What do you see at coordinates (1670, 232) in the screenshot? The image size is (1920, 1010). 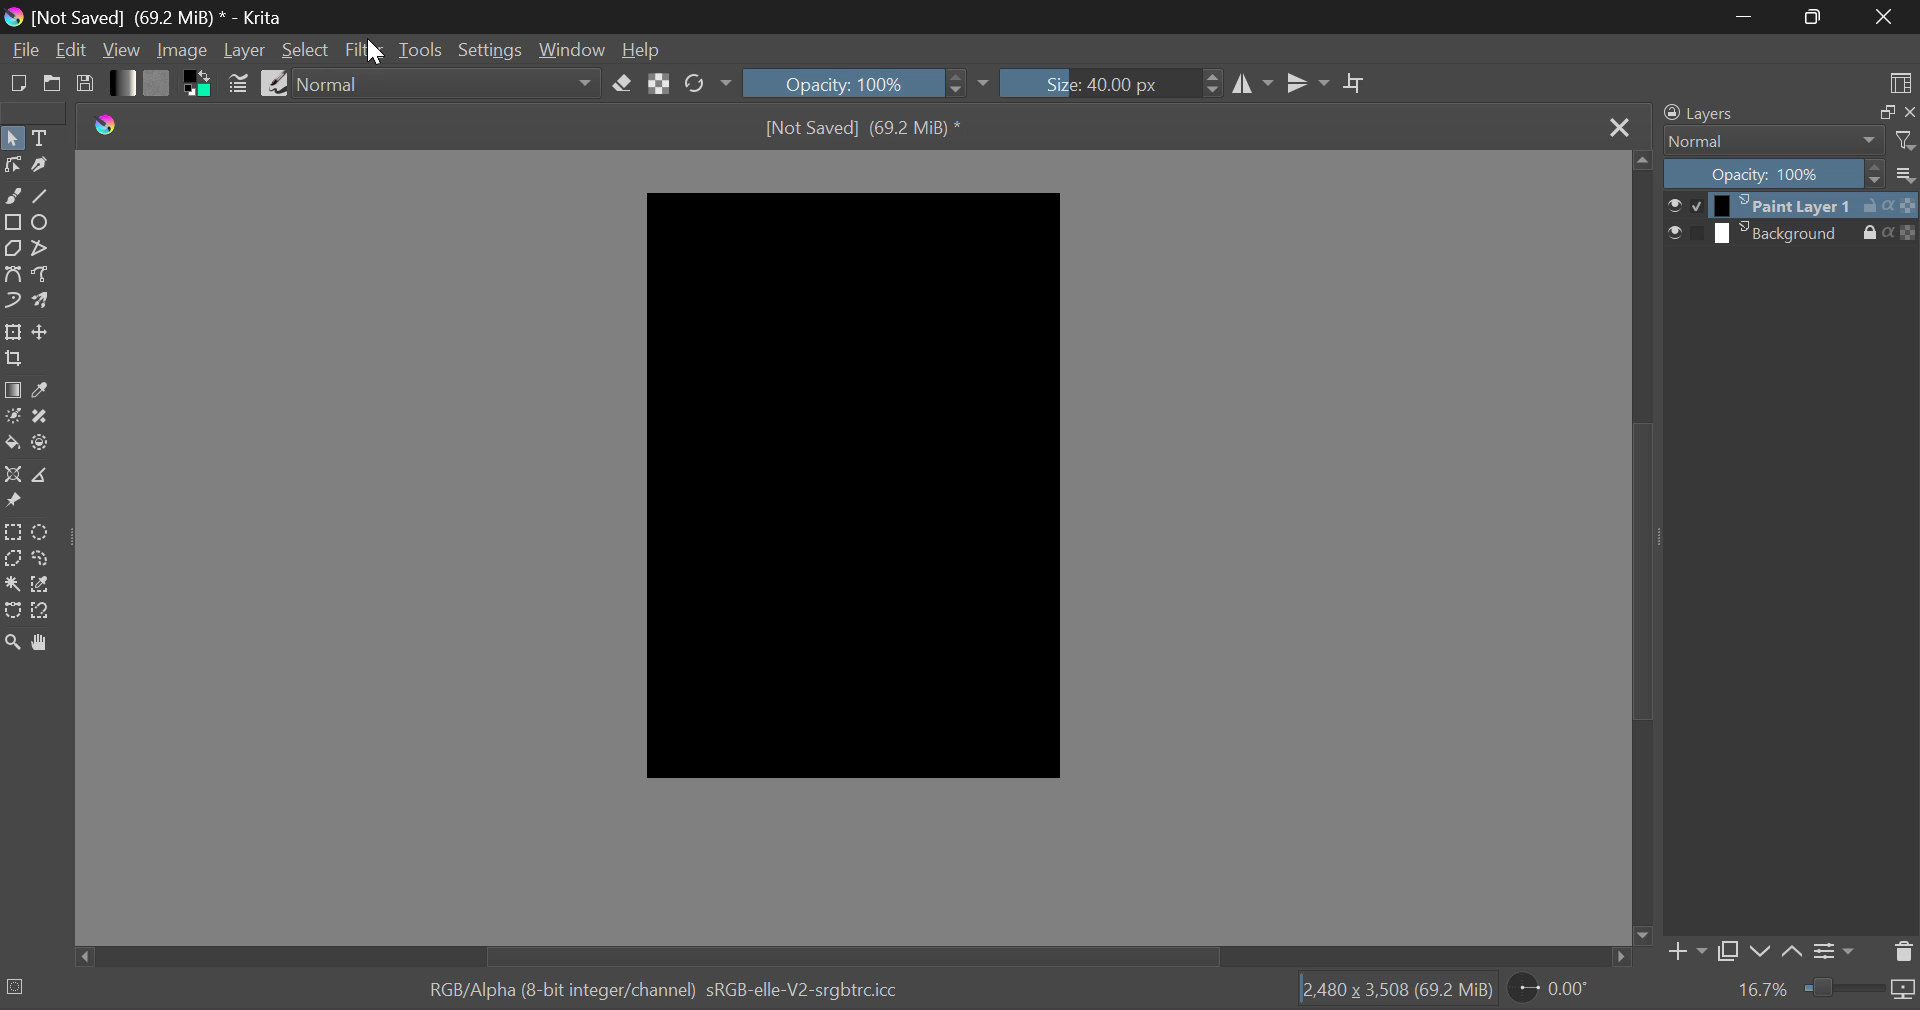 I see `select` at bounding box center [1670, 232].